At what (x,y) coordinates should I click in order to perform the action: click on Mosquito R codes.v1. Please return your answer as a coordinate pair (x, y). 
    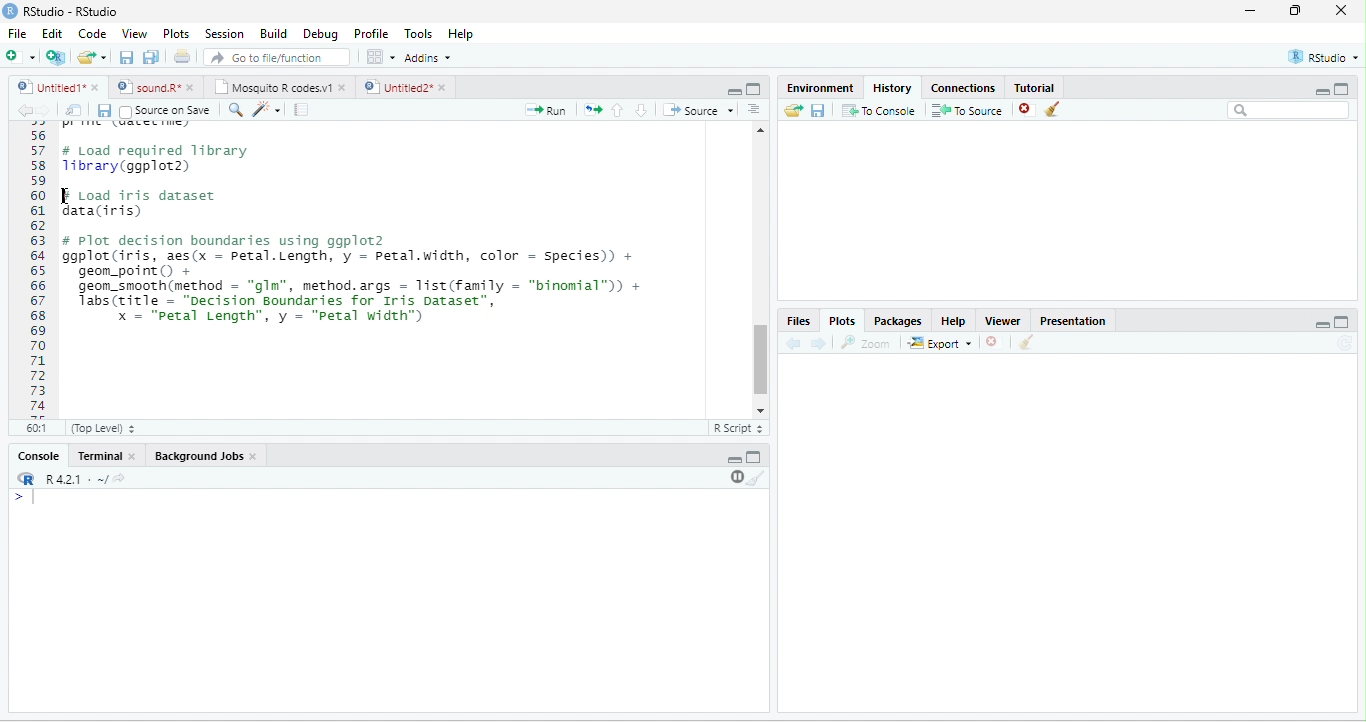
    Looking at the image, I should click on (271, 87).